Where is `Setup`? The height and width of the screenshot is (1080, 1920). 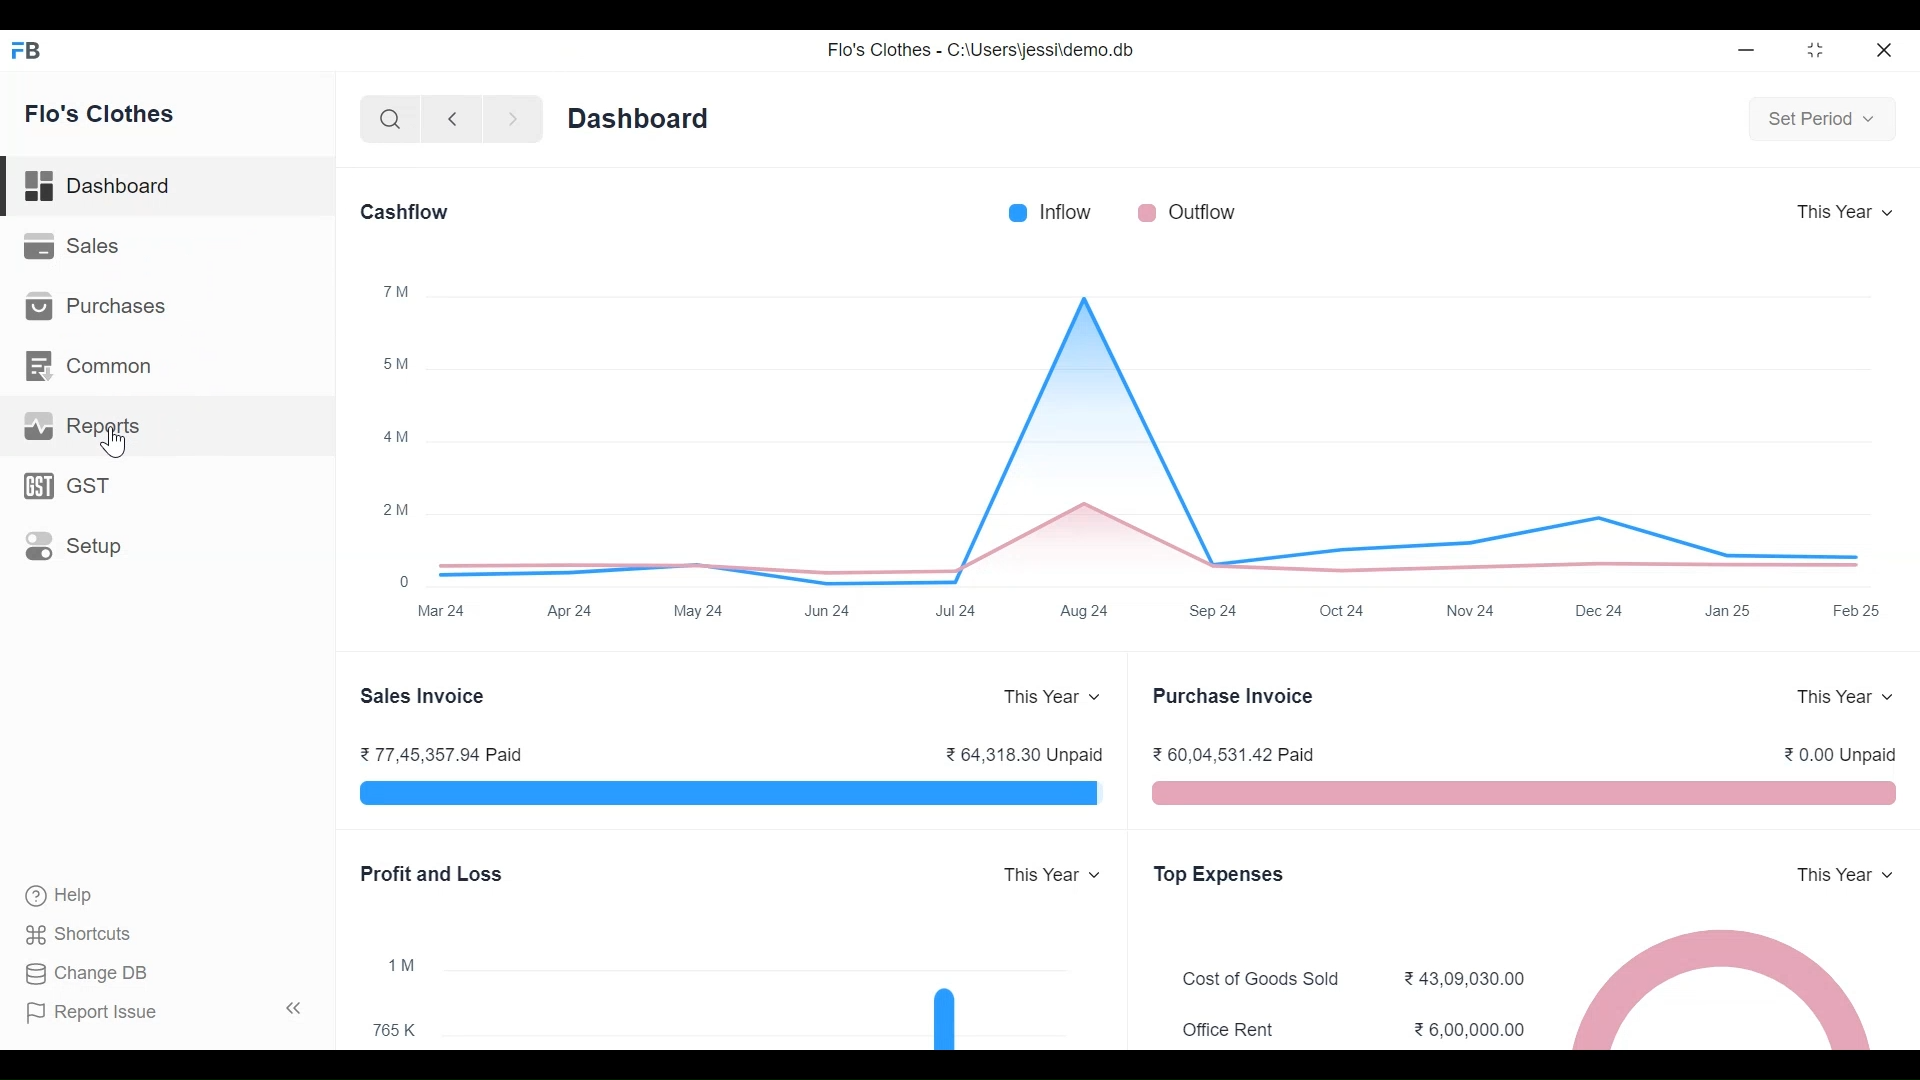 Setup is located at coordinates (74, 545).